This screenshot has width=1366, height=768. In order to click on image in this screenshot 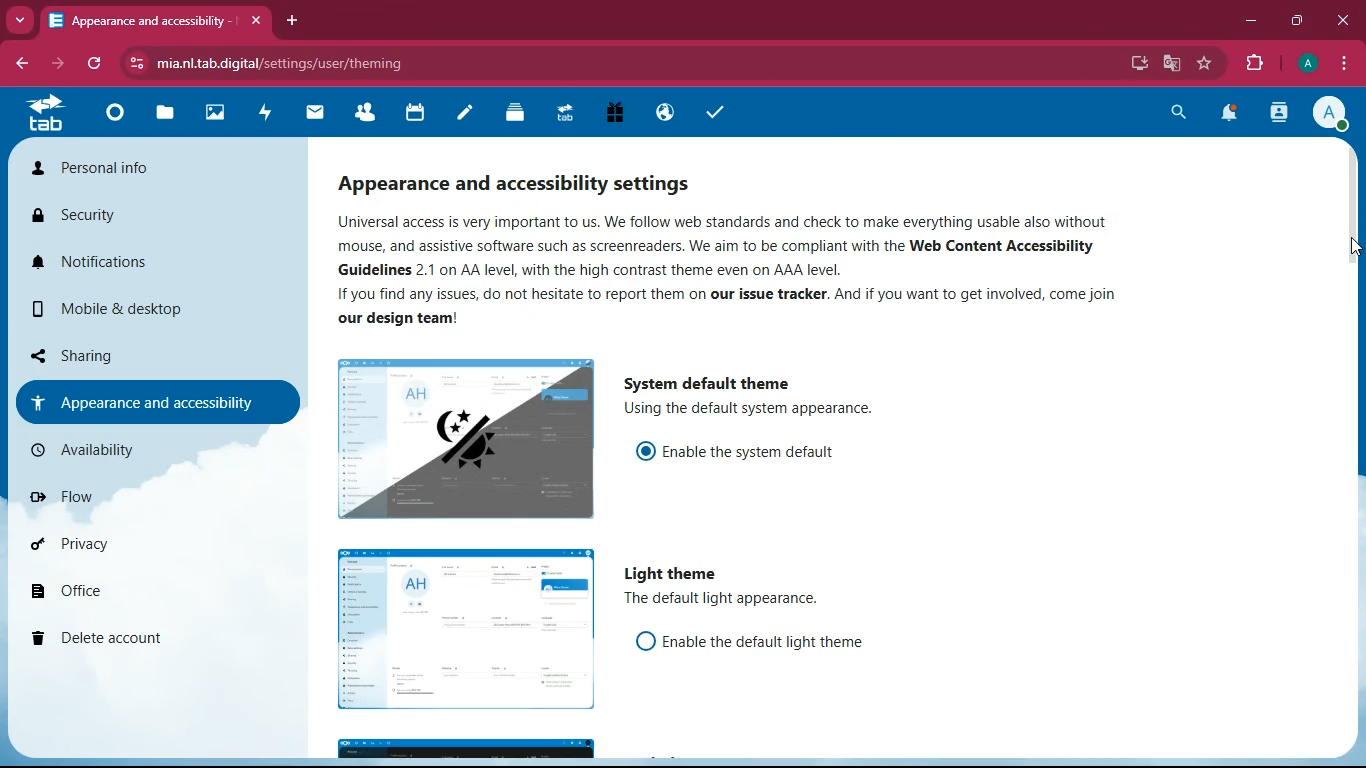, I will do `click(466, 630)`.